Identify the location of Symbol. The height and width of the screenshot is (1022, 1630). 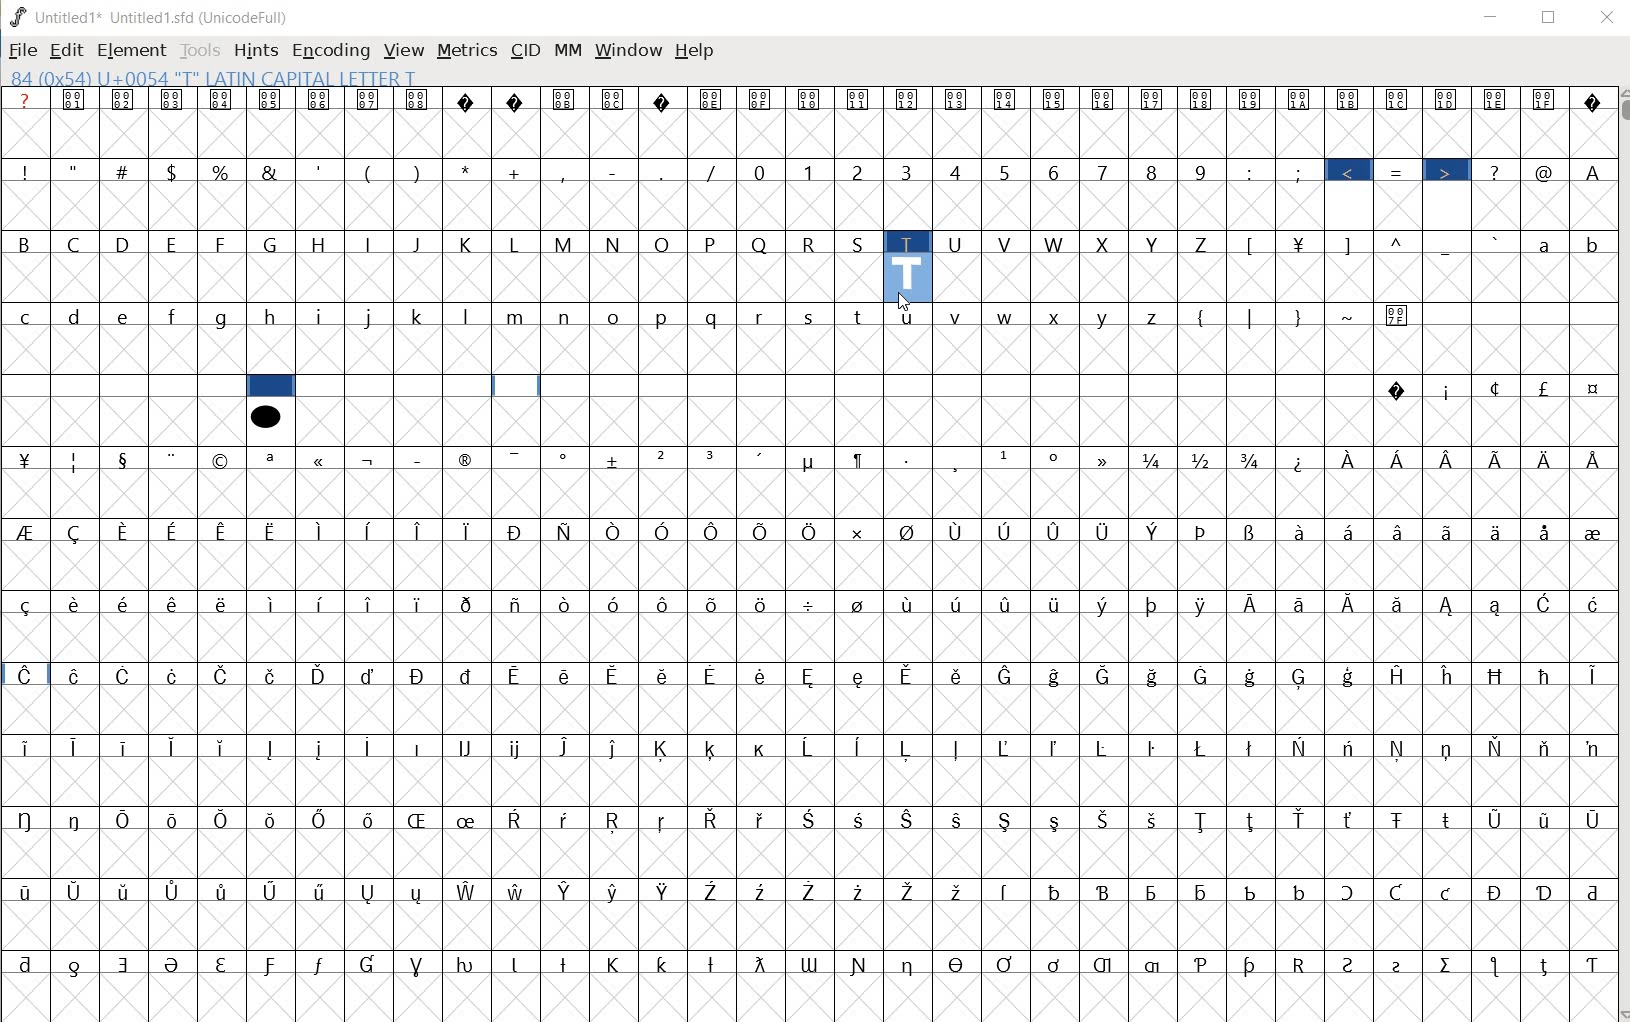
(224, 891).